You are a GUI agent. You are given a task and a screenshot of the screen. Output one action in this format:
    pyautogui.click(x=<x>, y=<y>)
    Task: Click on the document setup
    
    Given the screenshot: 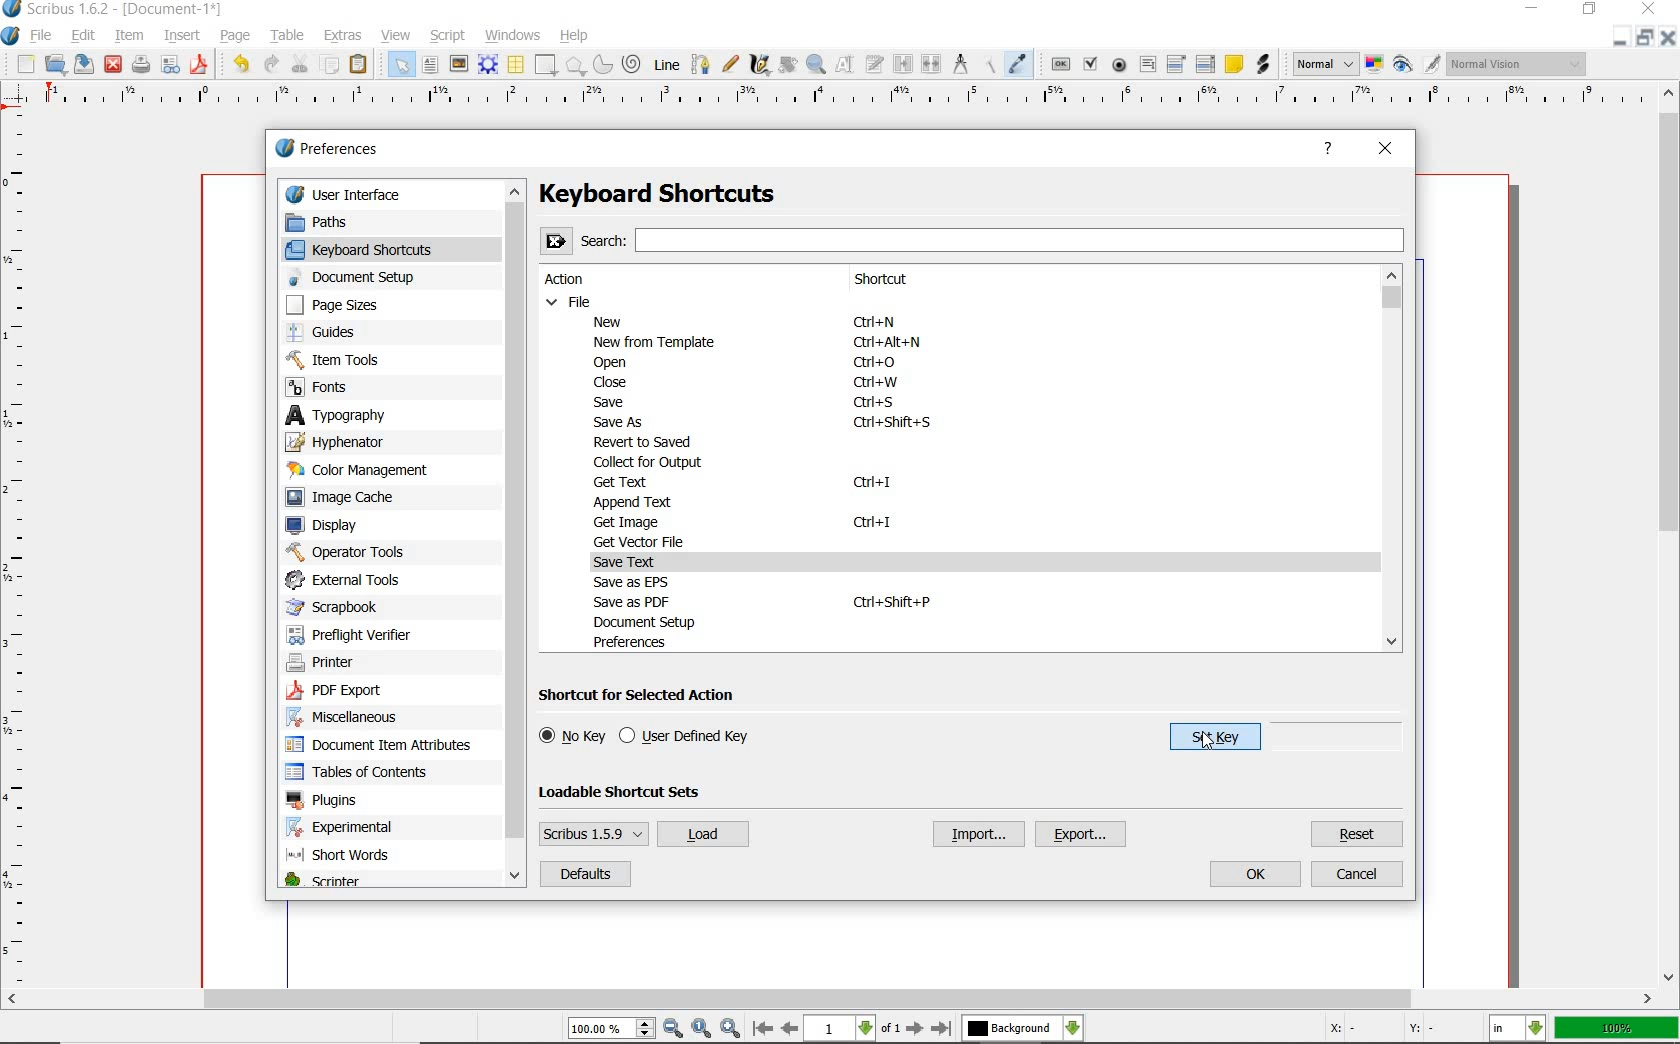 What is the action you would take?
    pyautogui.click(x=661, y=622)
    